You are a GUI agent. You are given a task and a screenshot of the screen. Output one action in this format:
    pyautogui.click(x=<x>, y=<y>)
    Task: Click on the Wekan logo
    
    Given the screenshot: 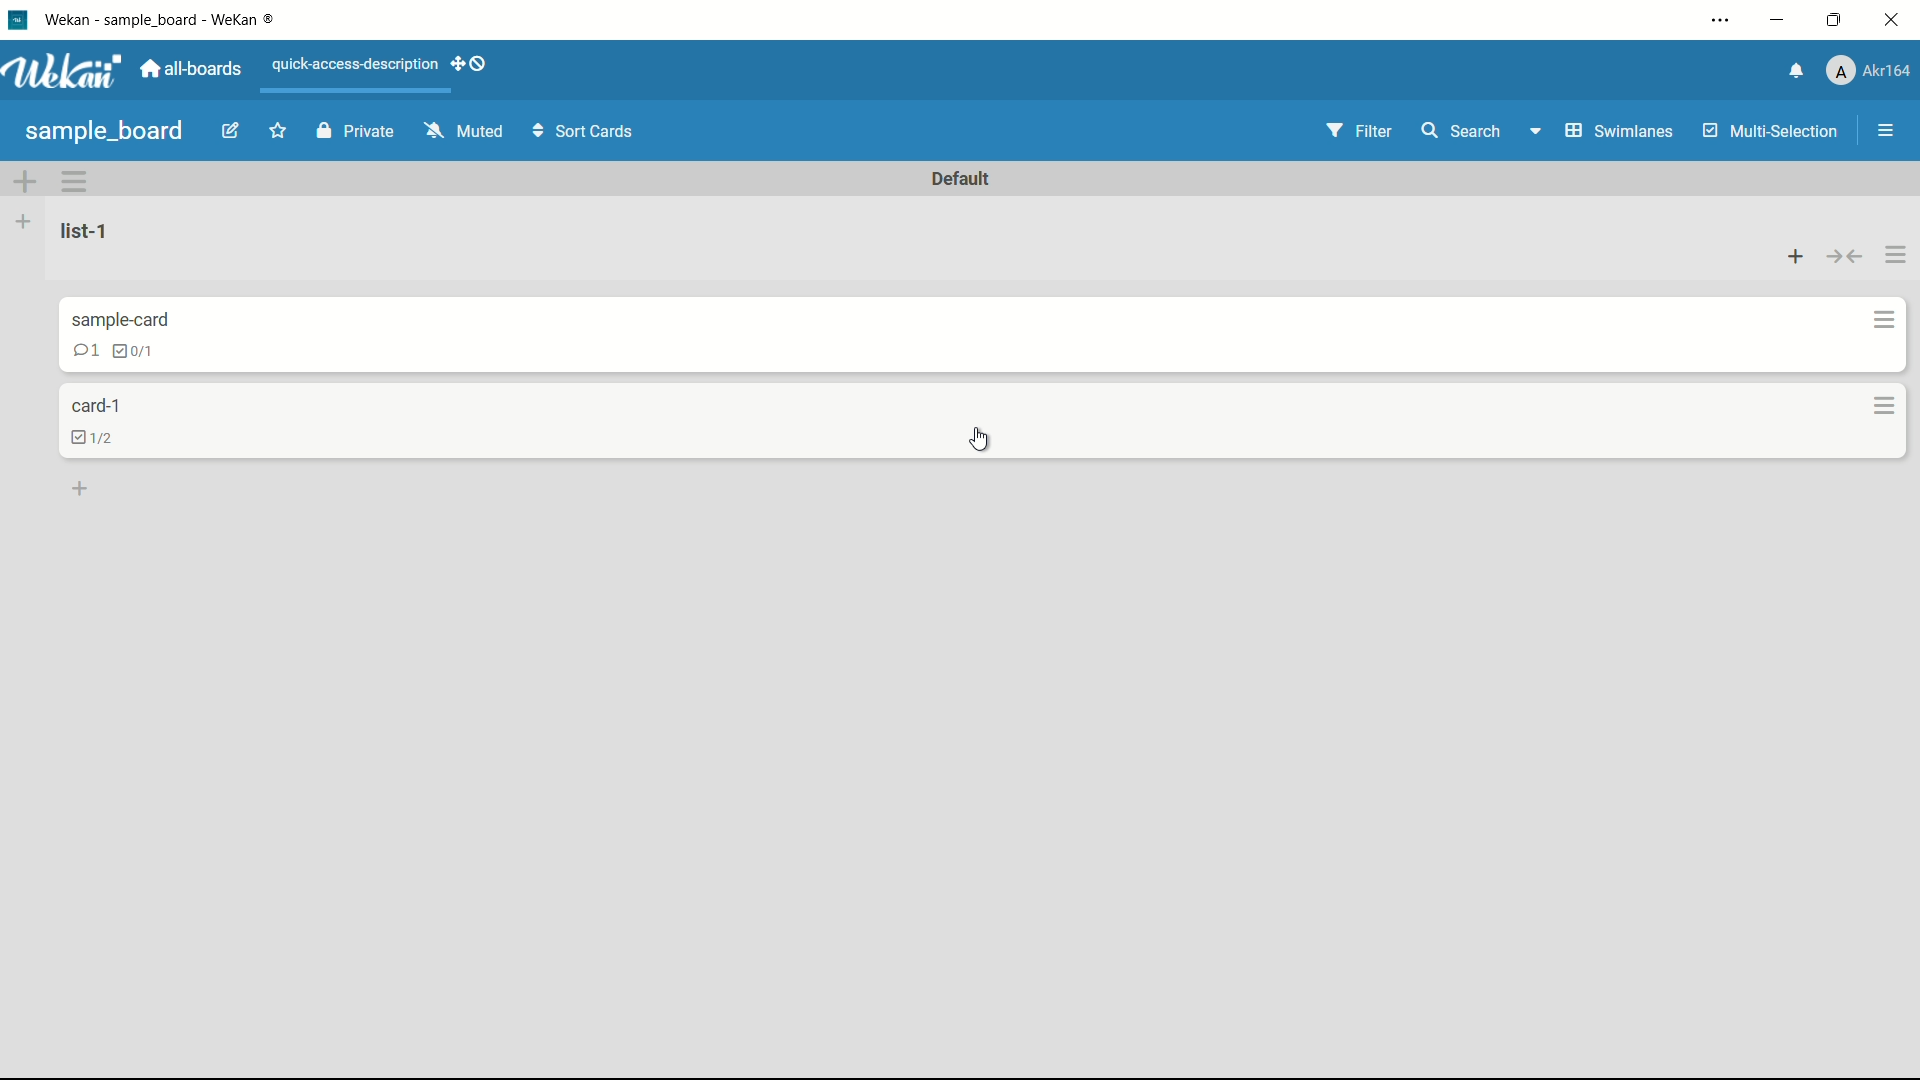 What is the action you would take?
    pyautogui.click(x=62, y=72)
    